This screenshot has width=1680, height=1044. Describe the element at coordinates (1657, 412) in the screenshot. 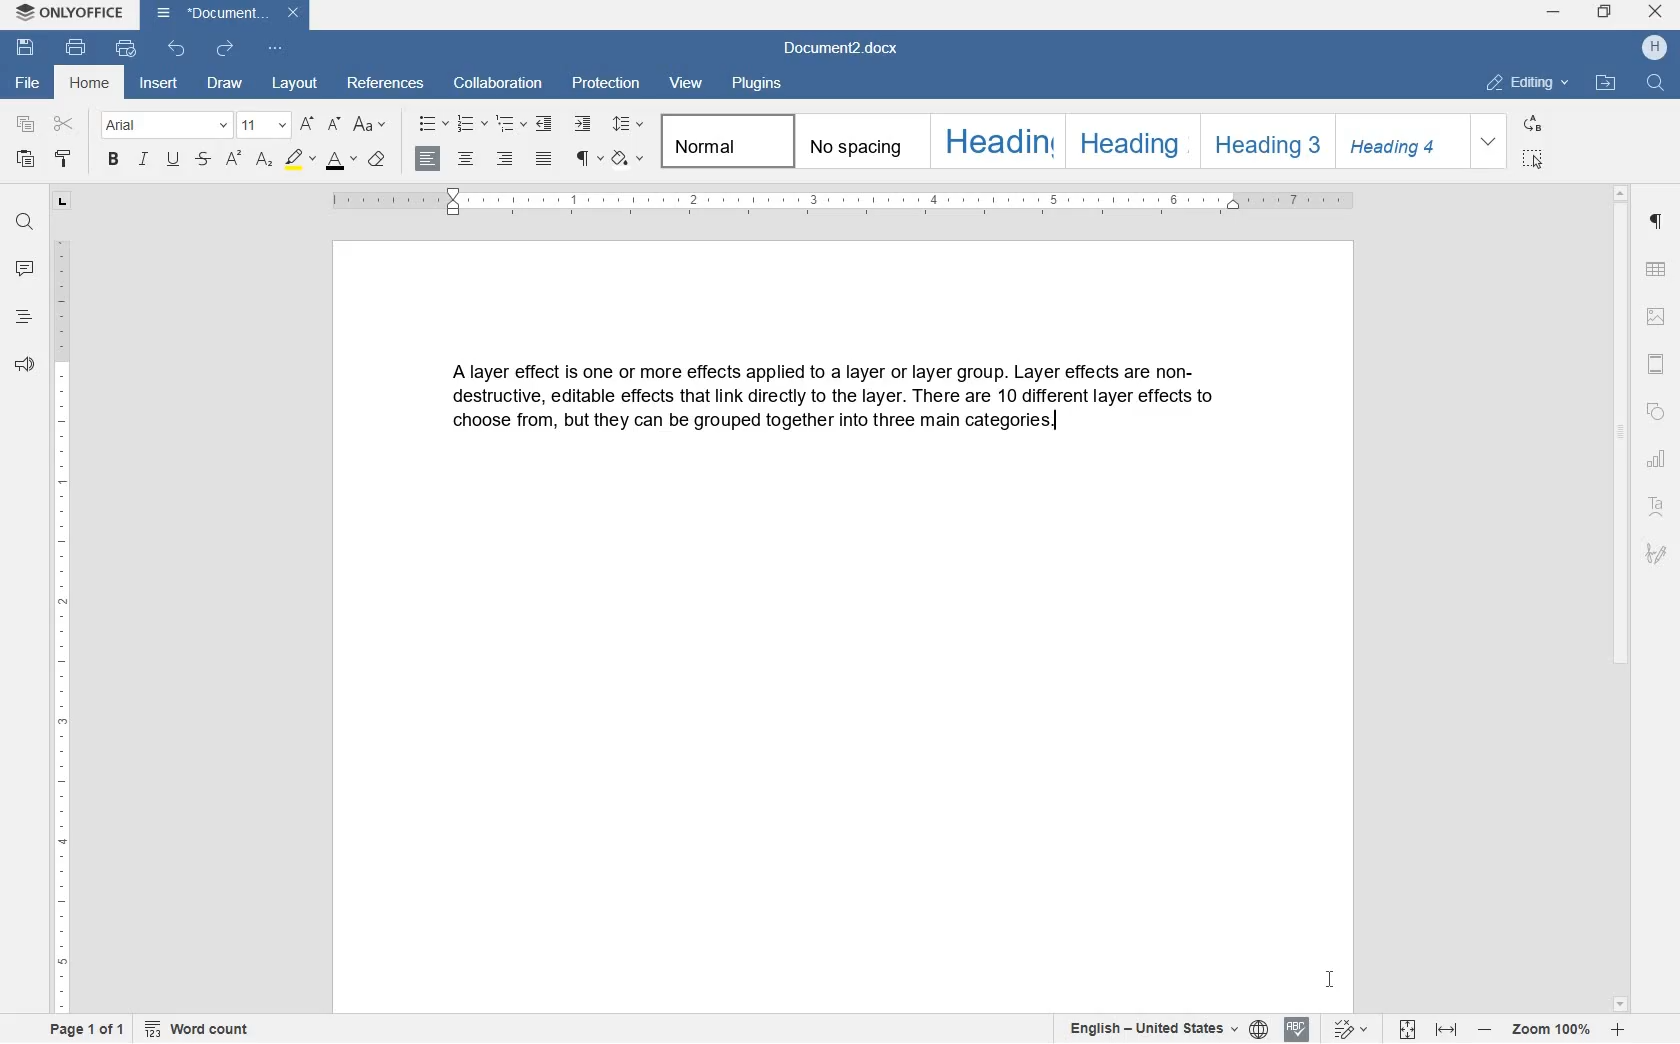

I see `shape` at that location.